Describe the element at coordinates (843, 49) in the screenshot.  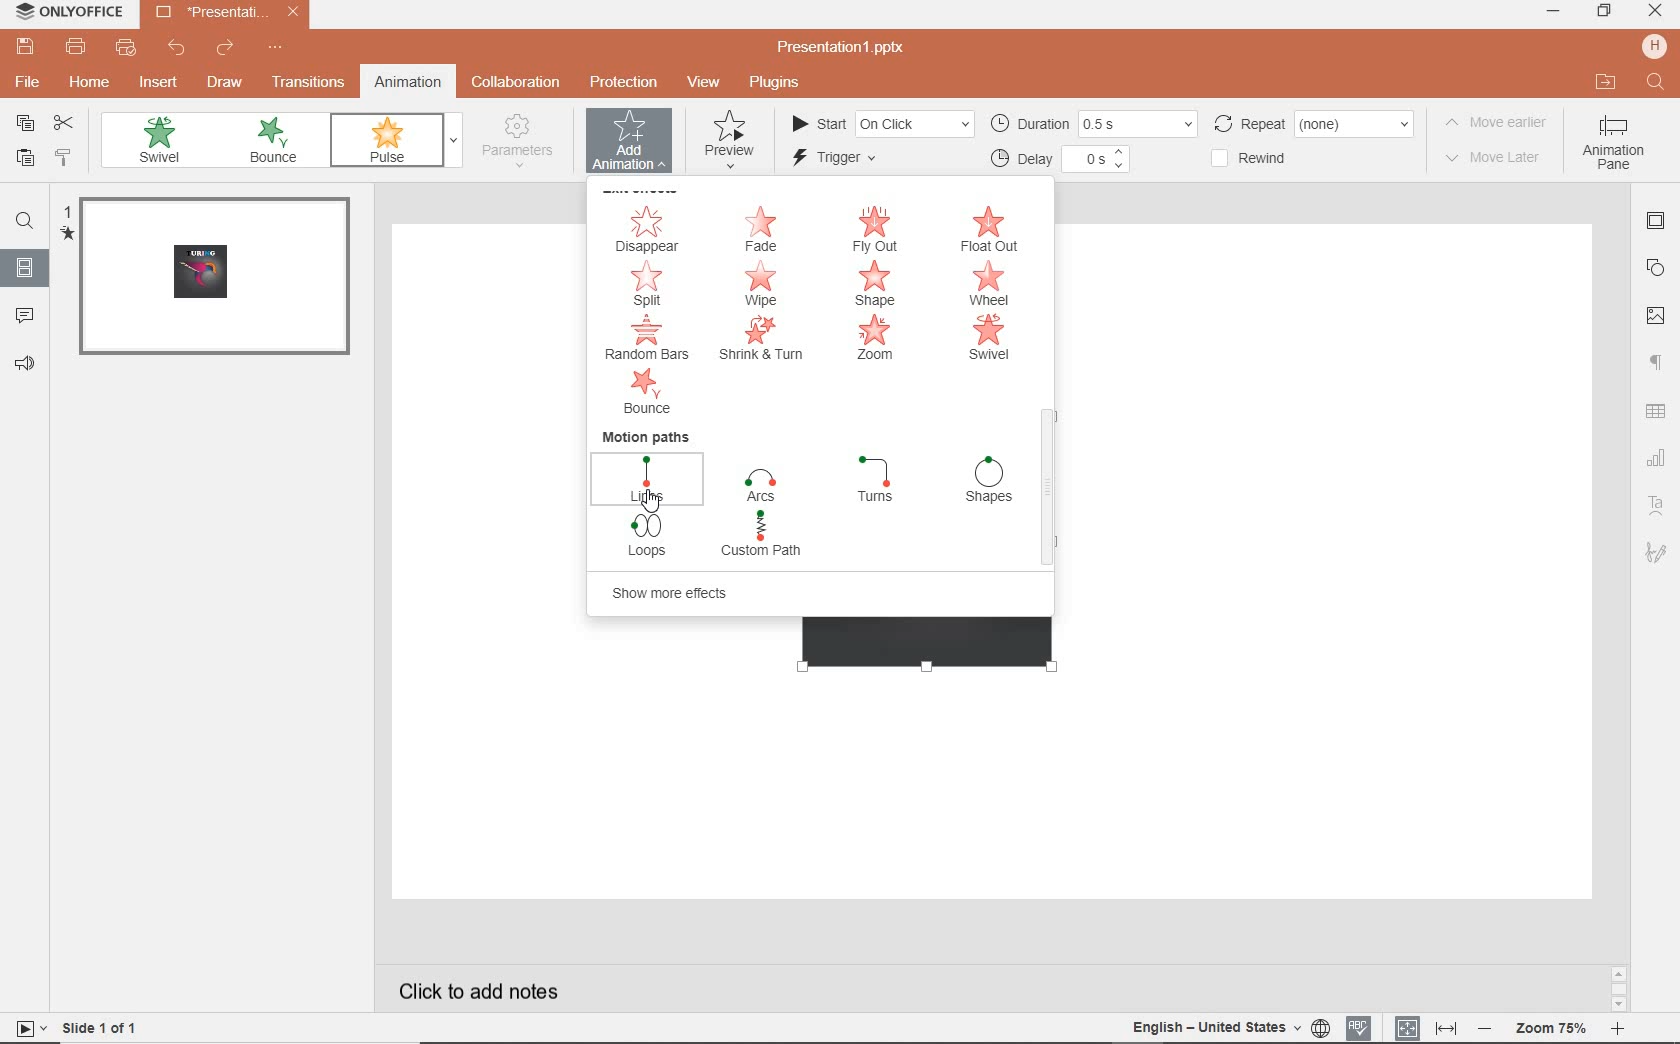
I see `presentation name` at that location.